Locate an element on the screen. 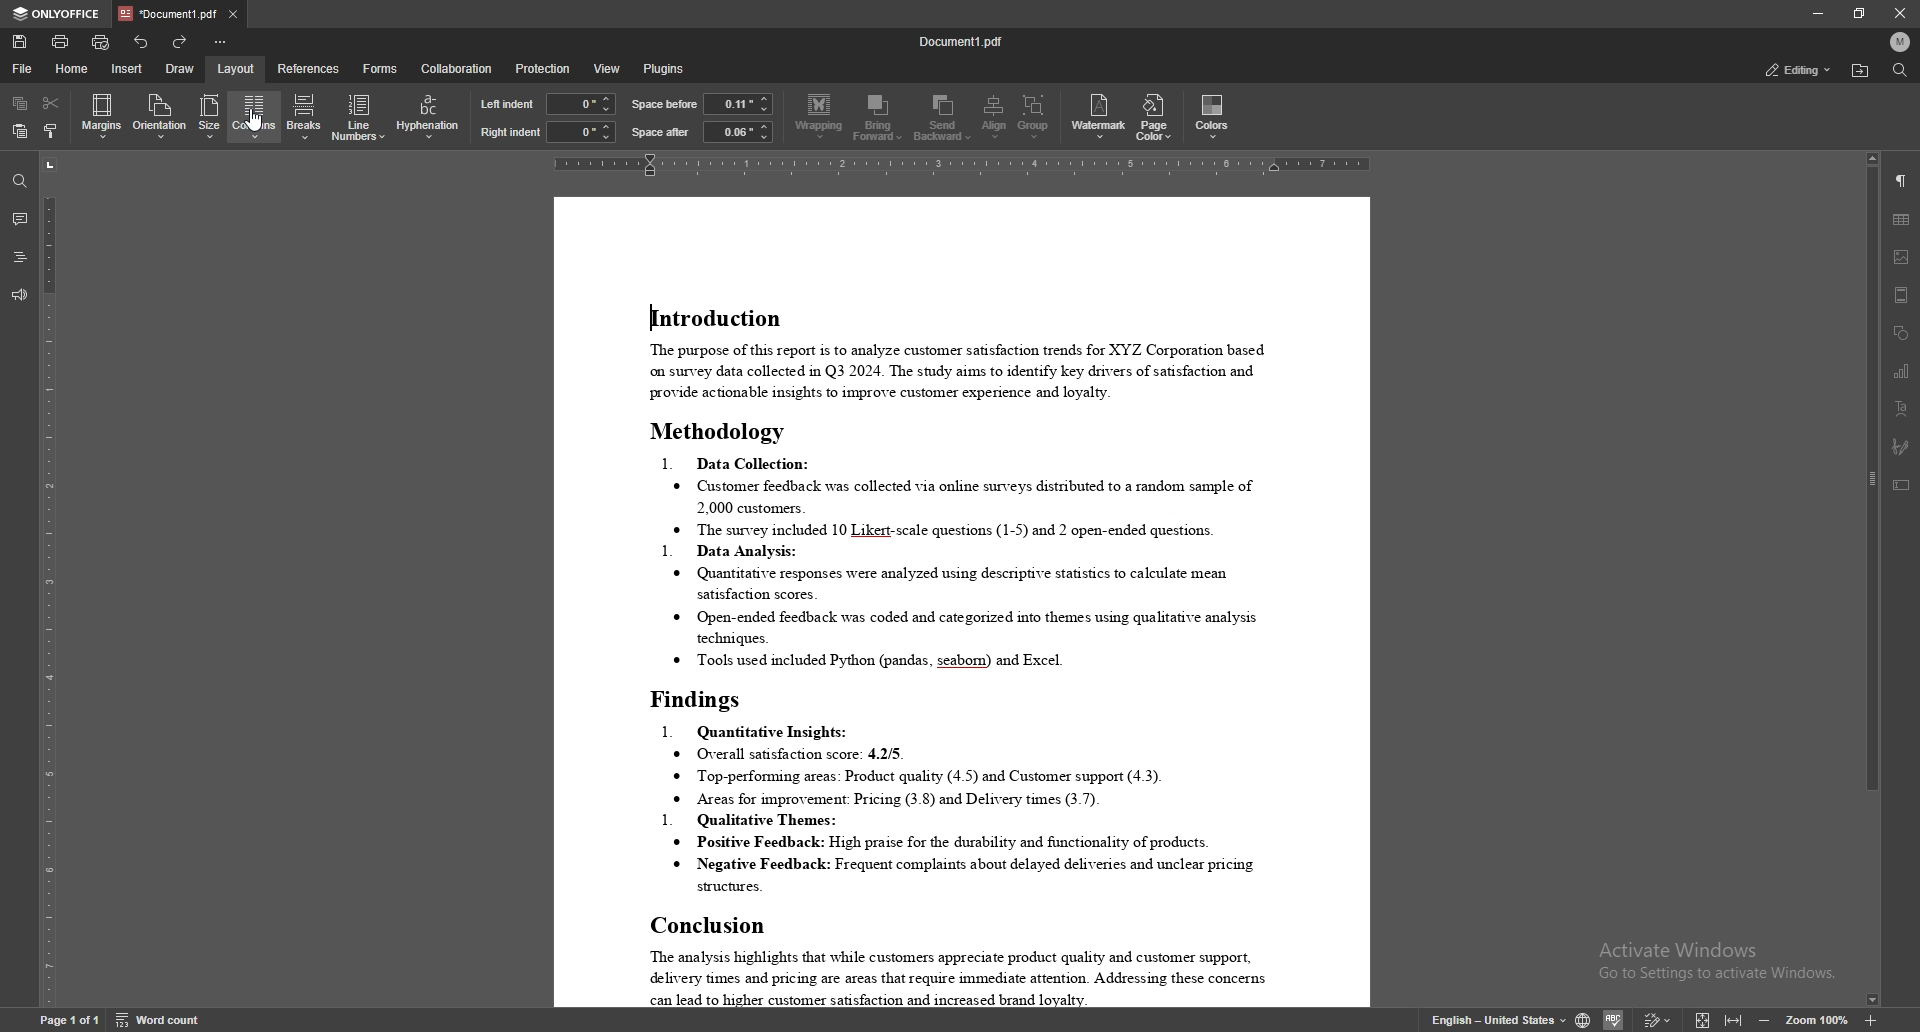 The image size is (1920, 1032). bring forward is located at coordinates (879, 117).